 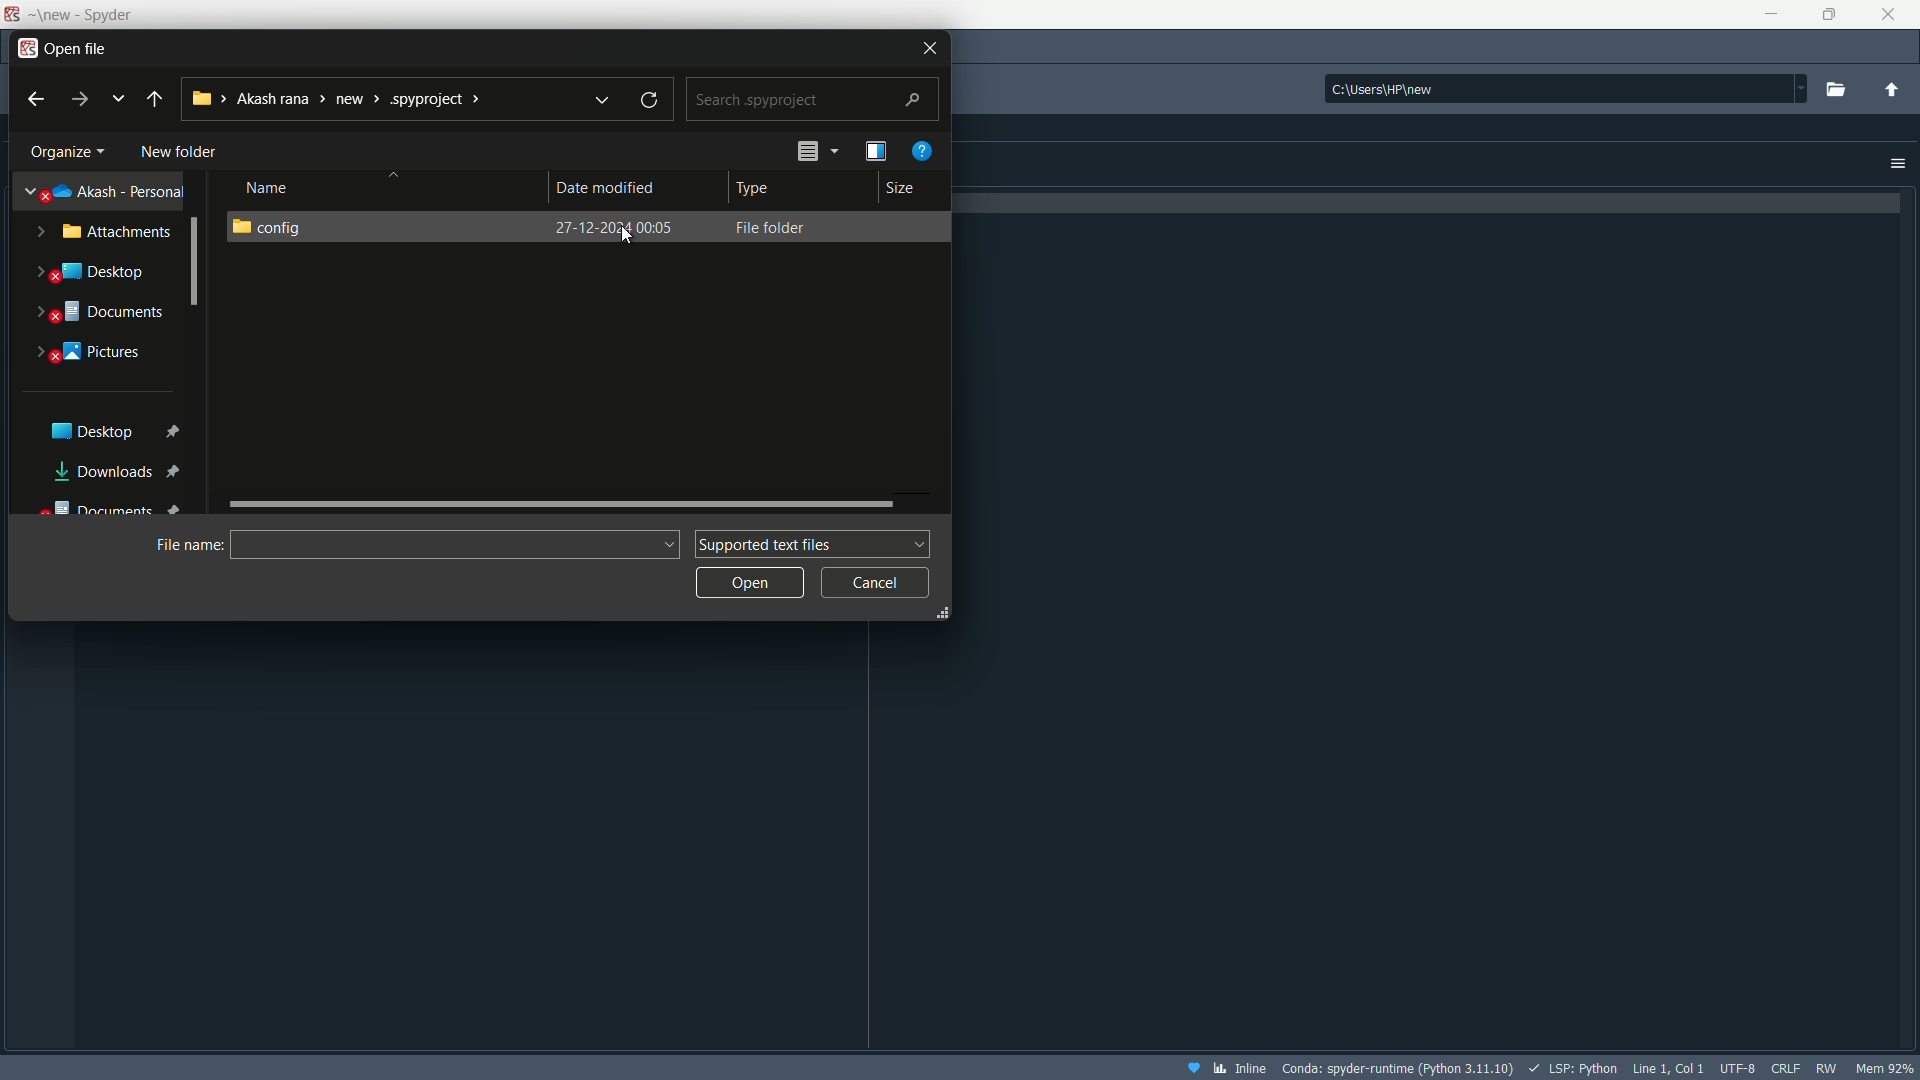 What do you see at coordinates (111, 432) in the screenshot?
I see `Desktop` at bounding box center [111, 432].